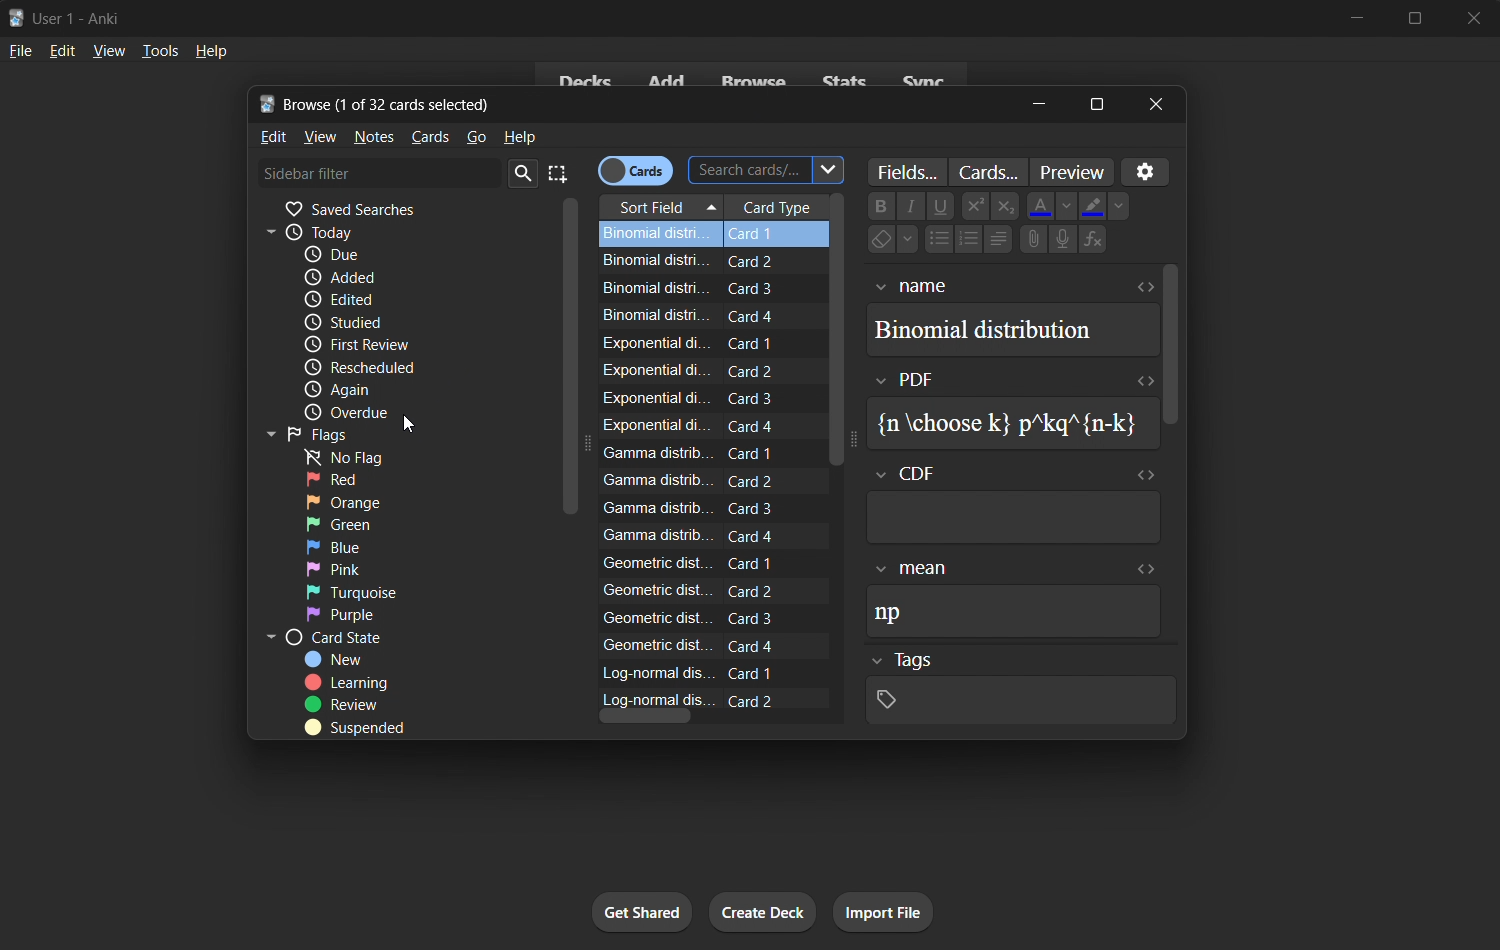 The height and width of the screenshot is (950, 1500). Describe the element at coordinates (407, 322) in the screenshot. I see `studied` at that location.